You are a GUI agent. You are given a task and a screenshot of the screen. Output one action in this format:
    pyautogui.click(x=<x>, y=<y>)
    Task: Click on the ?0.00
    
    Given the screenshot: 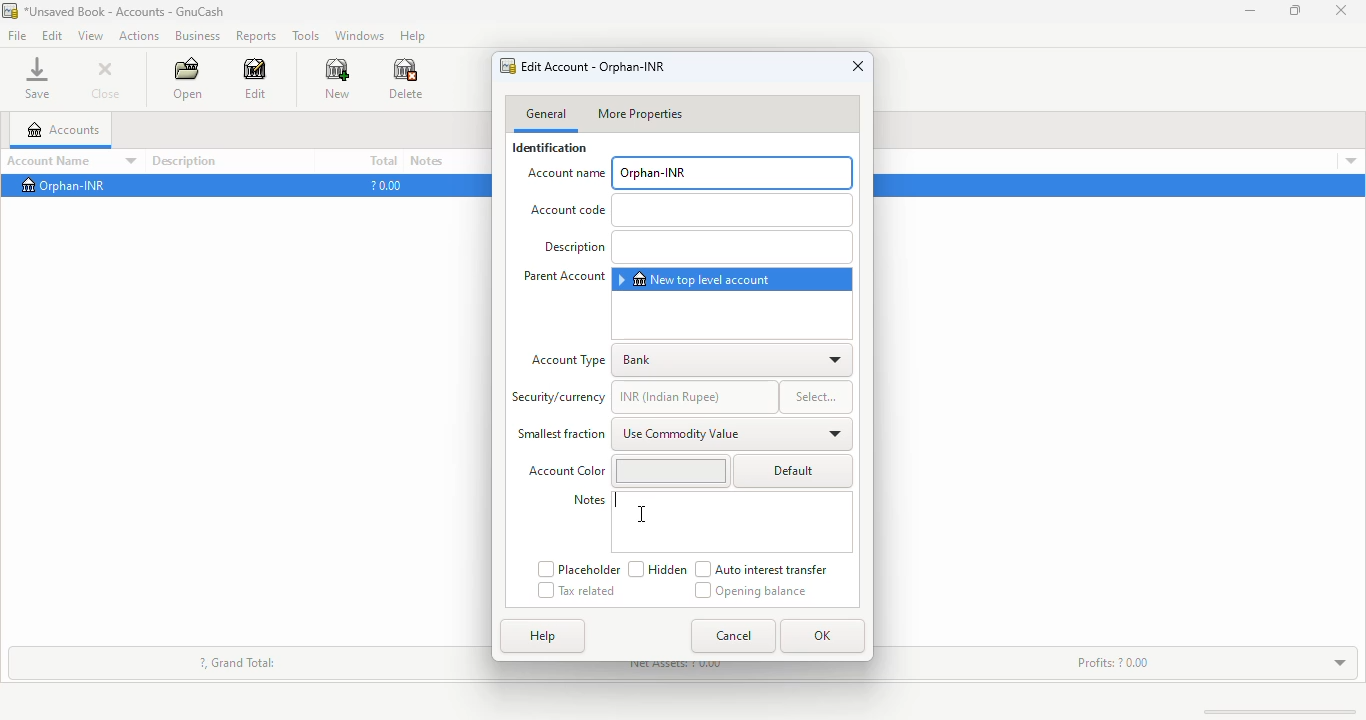 What is the action you would take?
    pyautogui.click(x=386, y=184)
    